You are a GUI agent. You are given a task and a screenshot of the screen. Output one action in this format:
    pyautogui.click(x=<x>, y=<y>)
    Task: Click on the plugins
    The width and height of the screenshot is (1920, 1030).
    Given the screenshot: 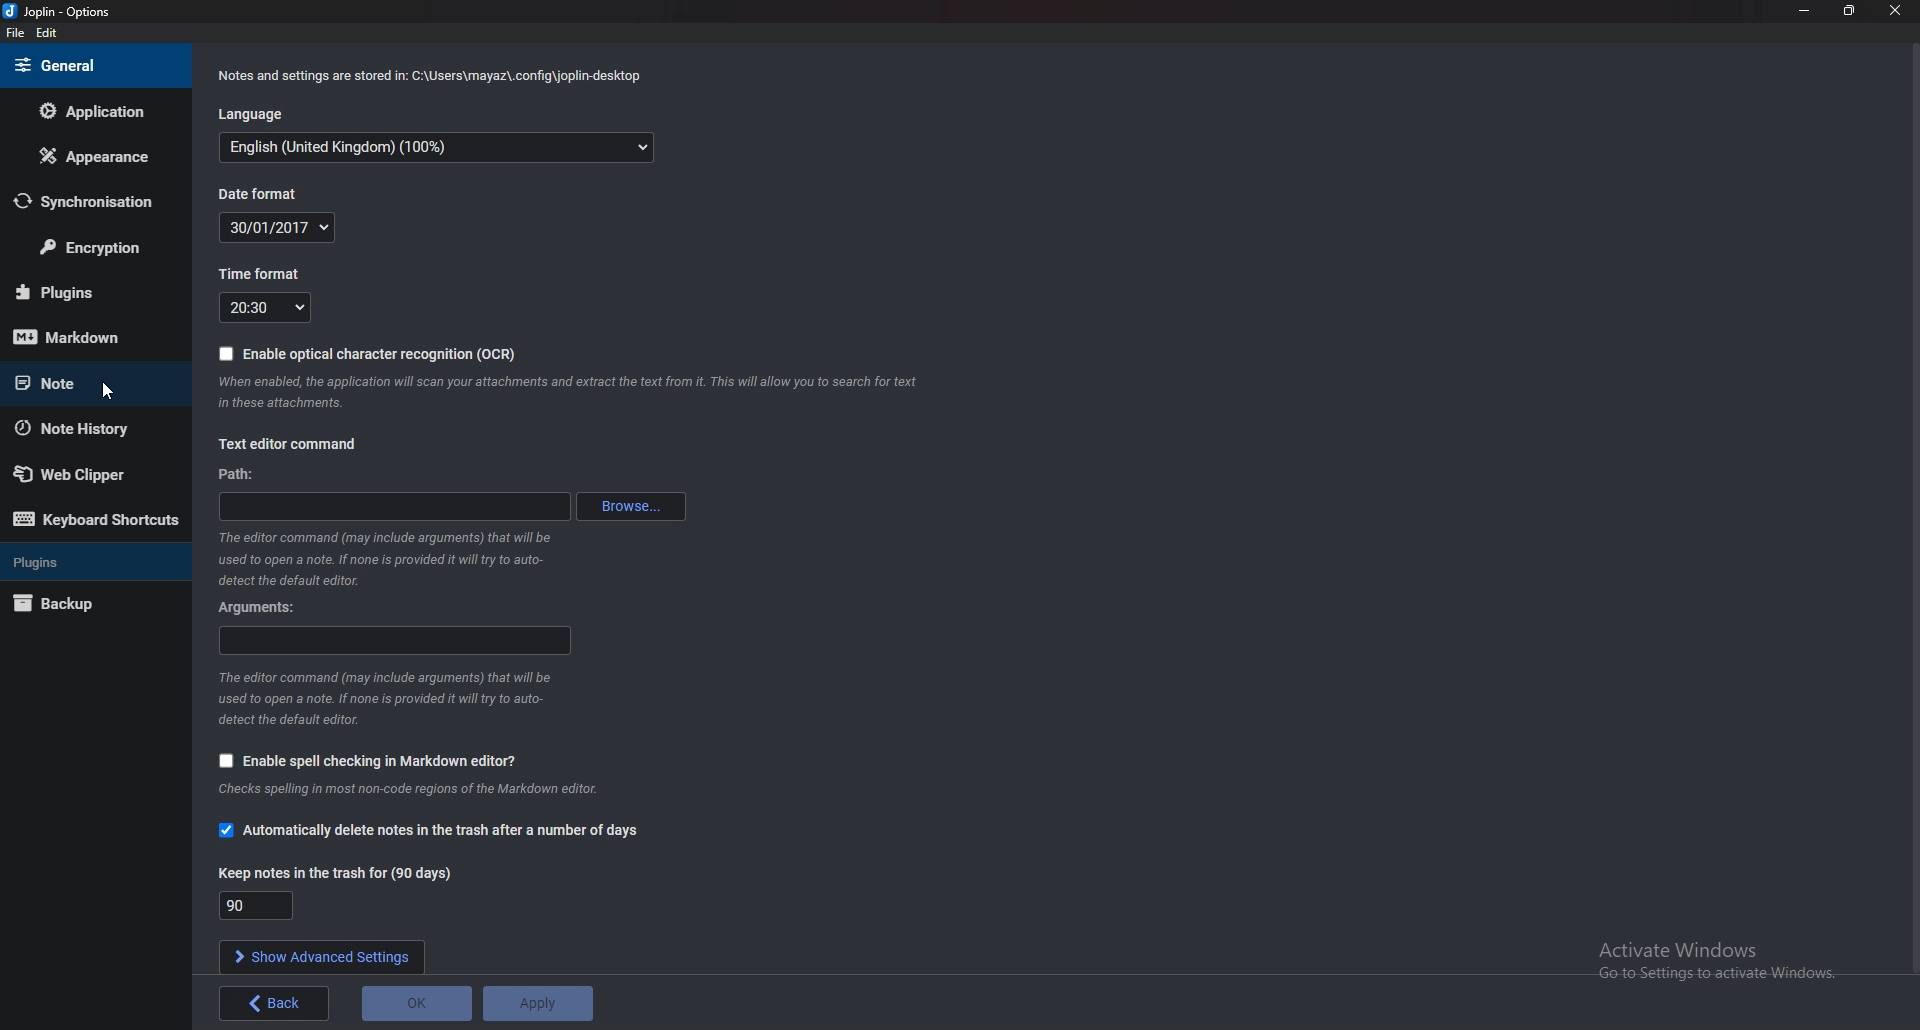 What is the action you would take?
    pyautogui.click(x=83, y=562)
    